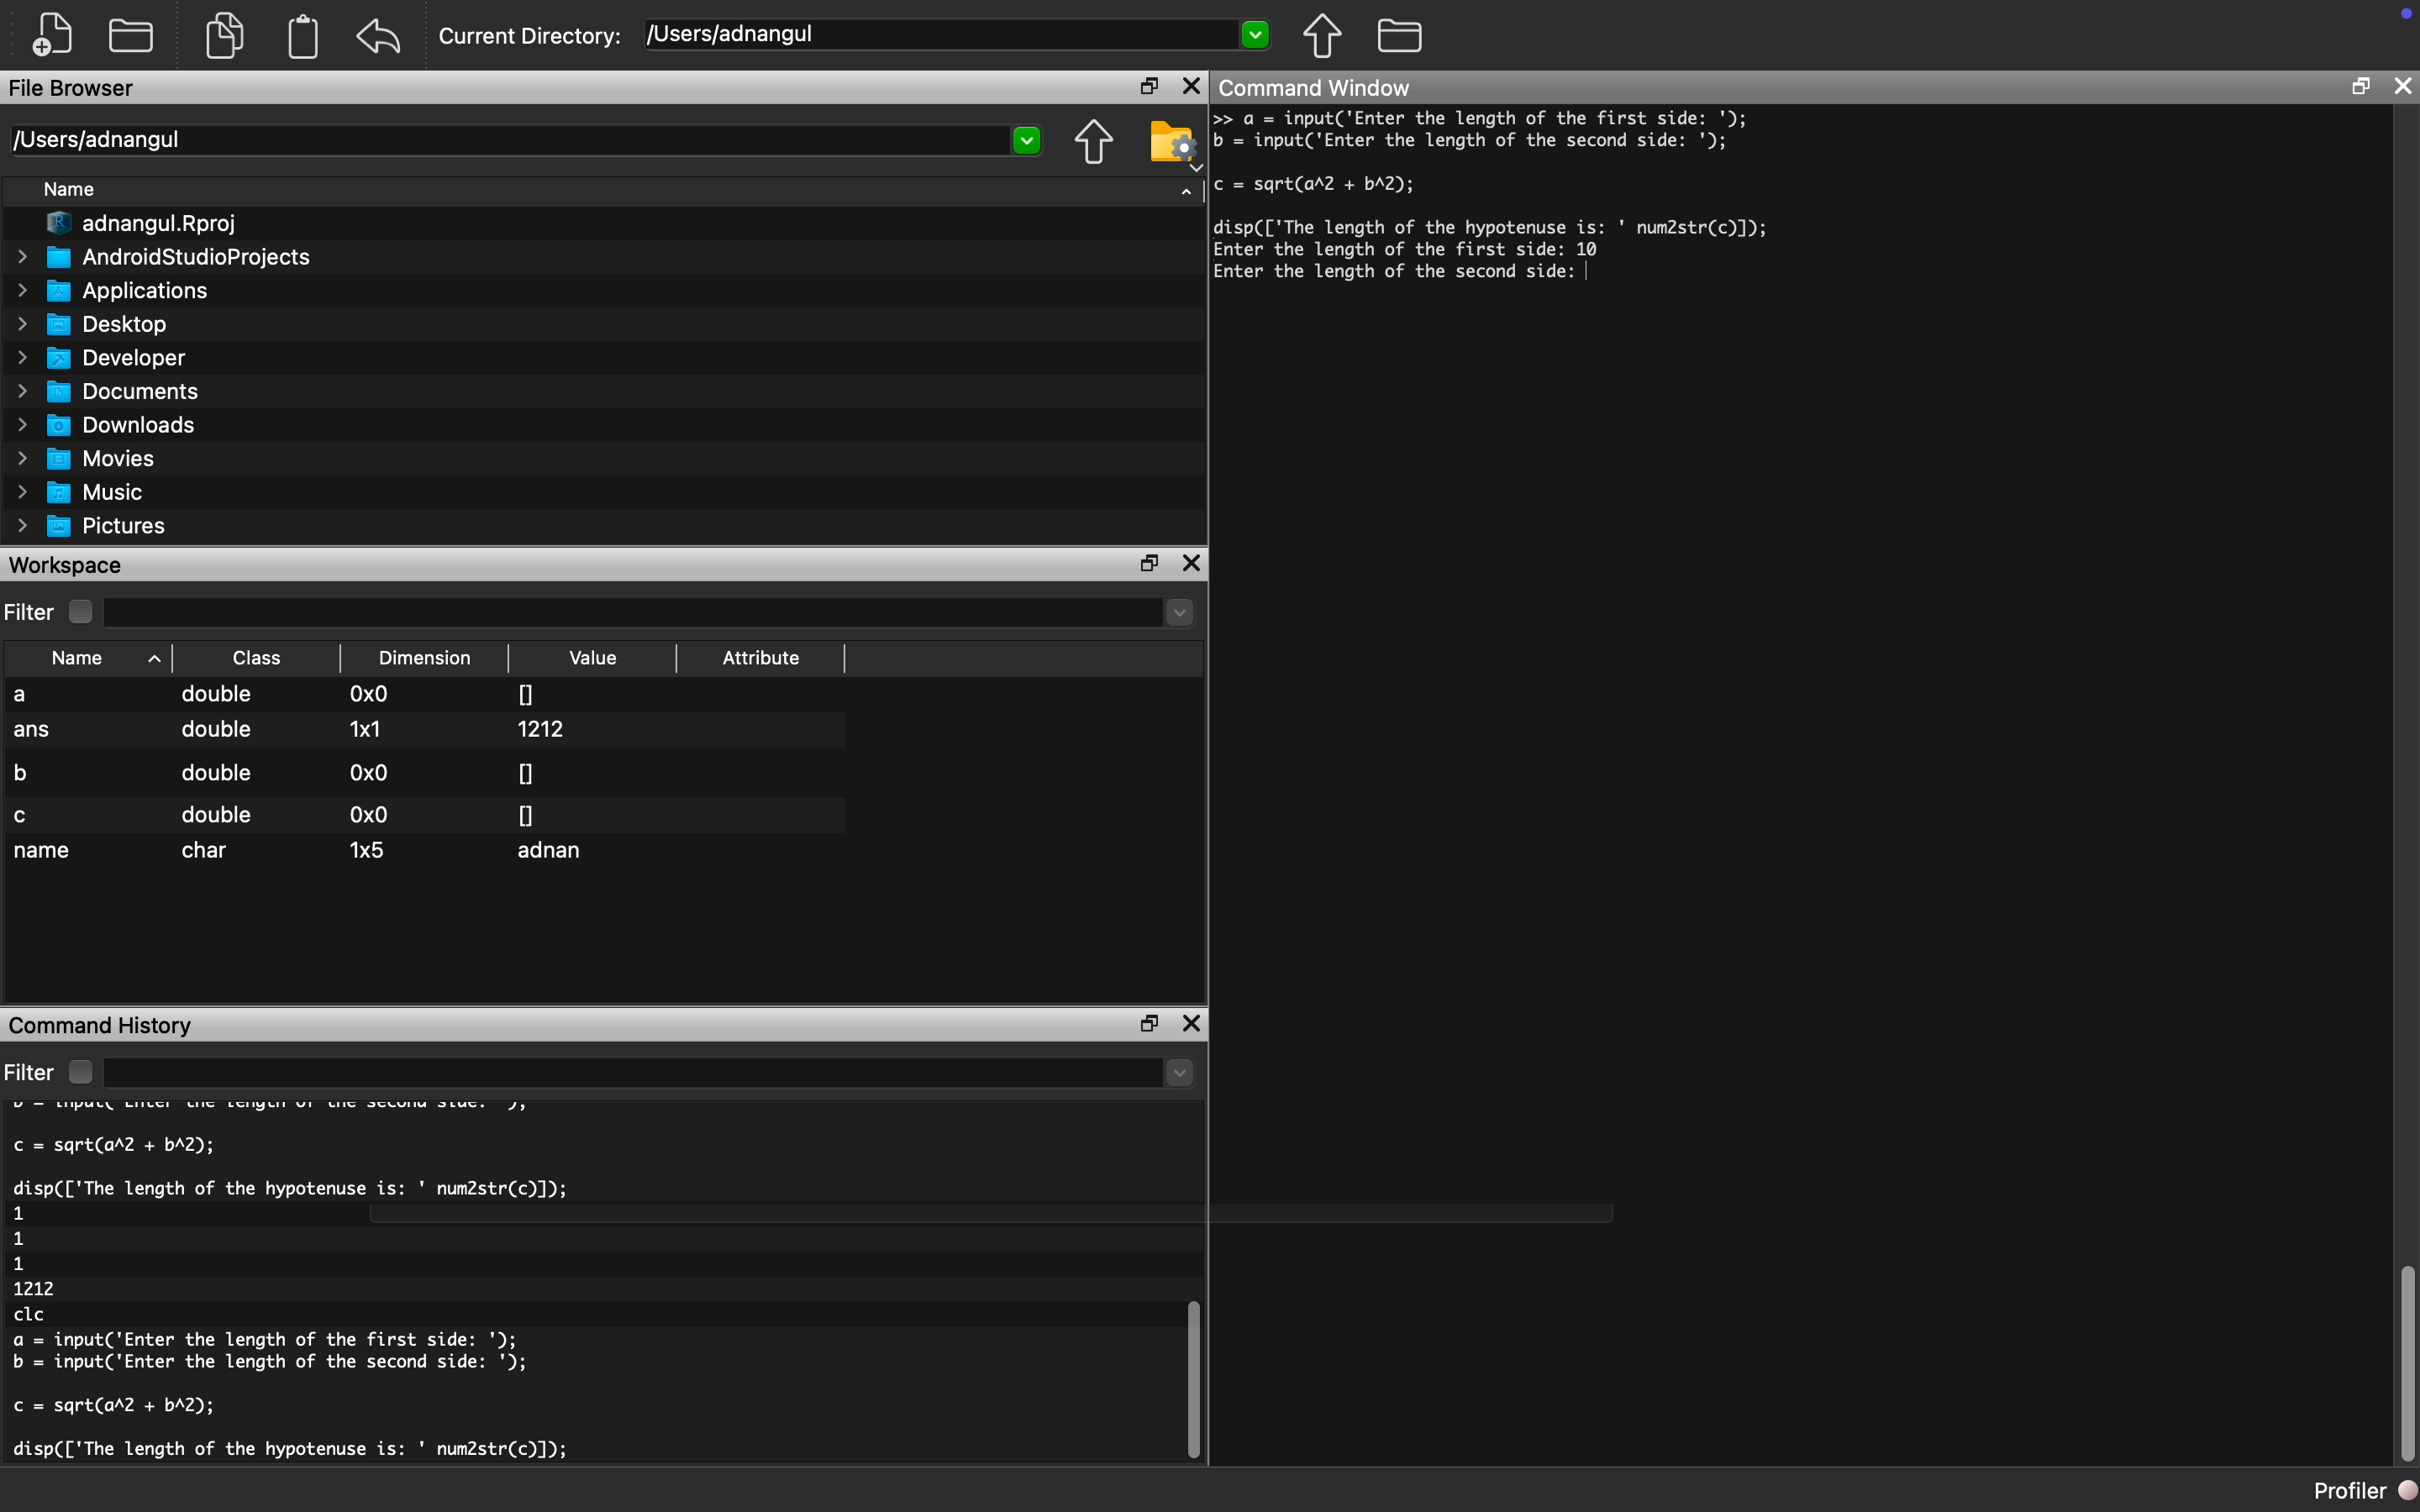  Describe the element at coordinates (532, 39) in the screenshot. I see `Current Directory:` at that location.